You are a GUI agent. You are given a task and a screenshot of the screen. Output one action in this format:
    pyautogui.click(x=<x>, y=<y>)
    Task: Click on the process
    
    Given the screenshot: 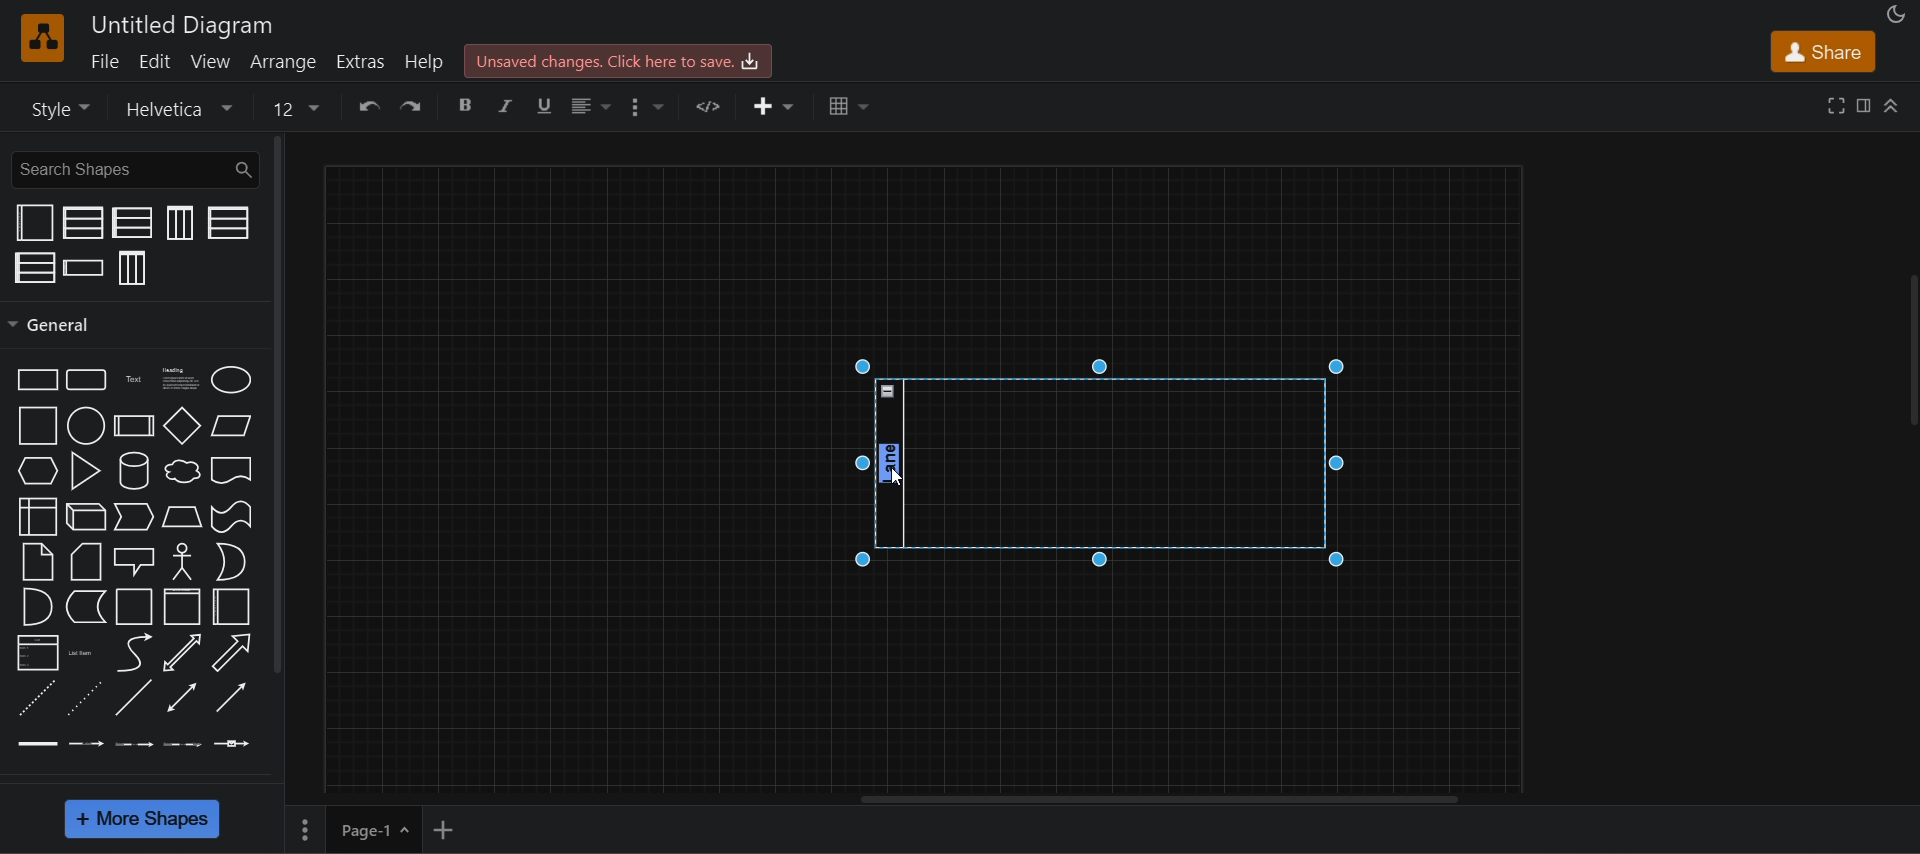 What is the action you would take?
    pyautogui.click(x=133, y=426)
    